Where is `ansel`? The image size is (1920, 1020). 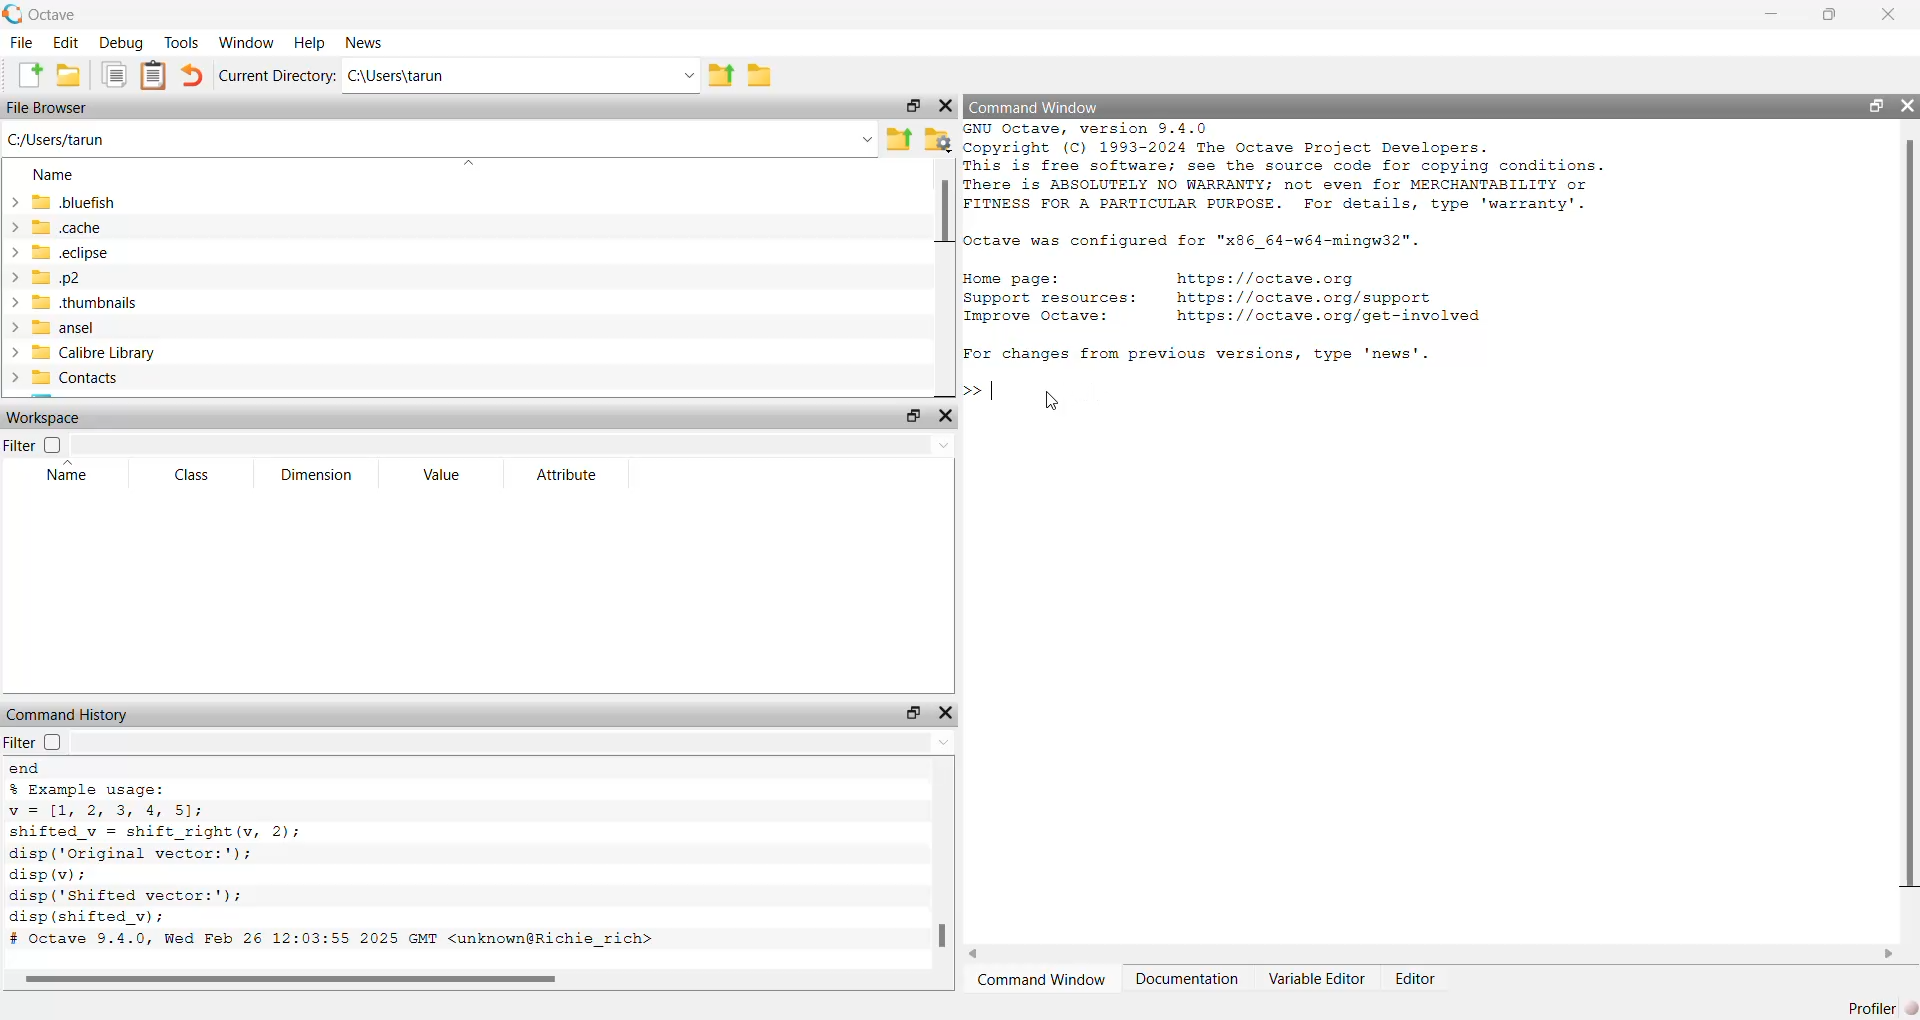
ansel is located at coordinates (78, 327).